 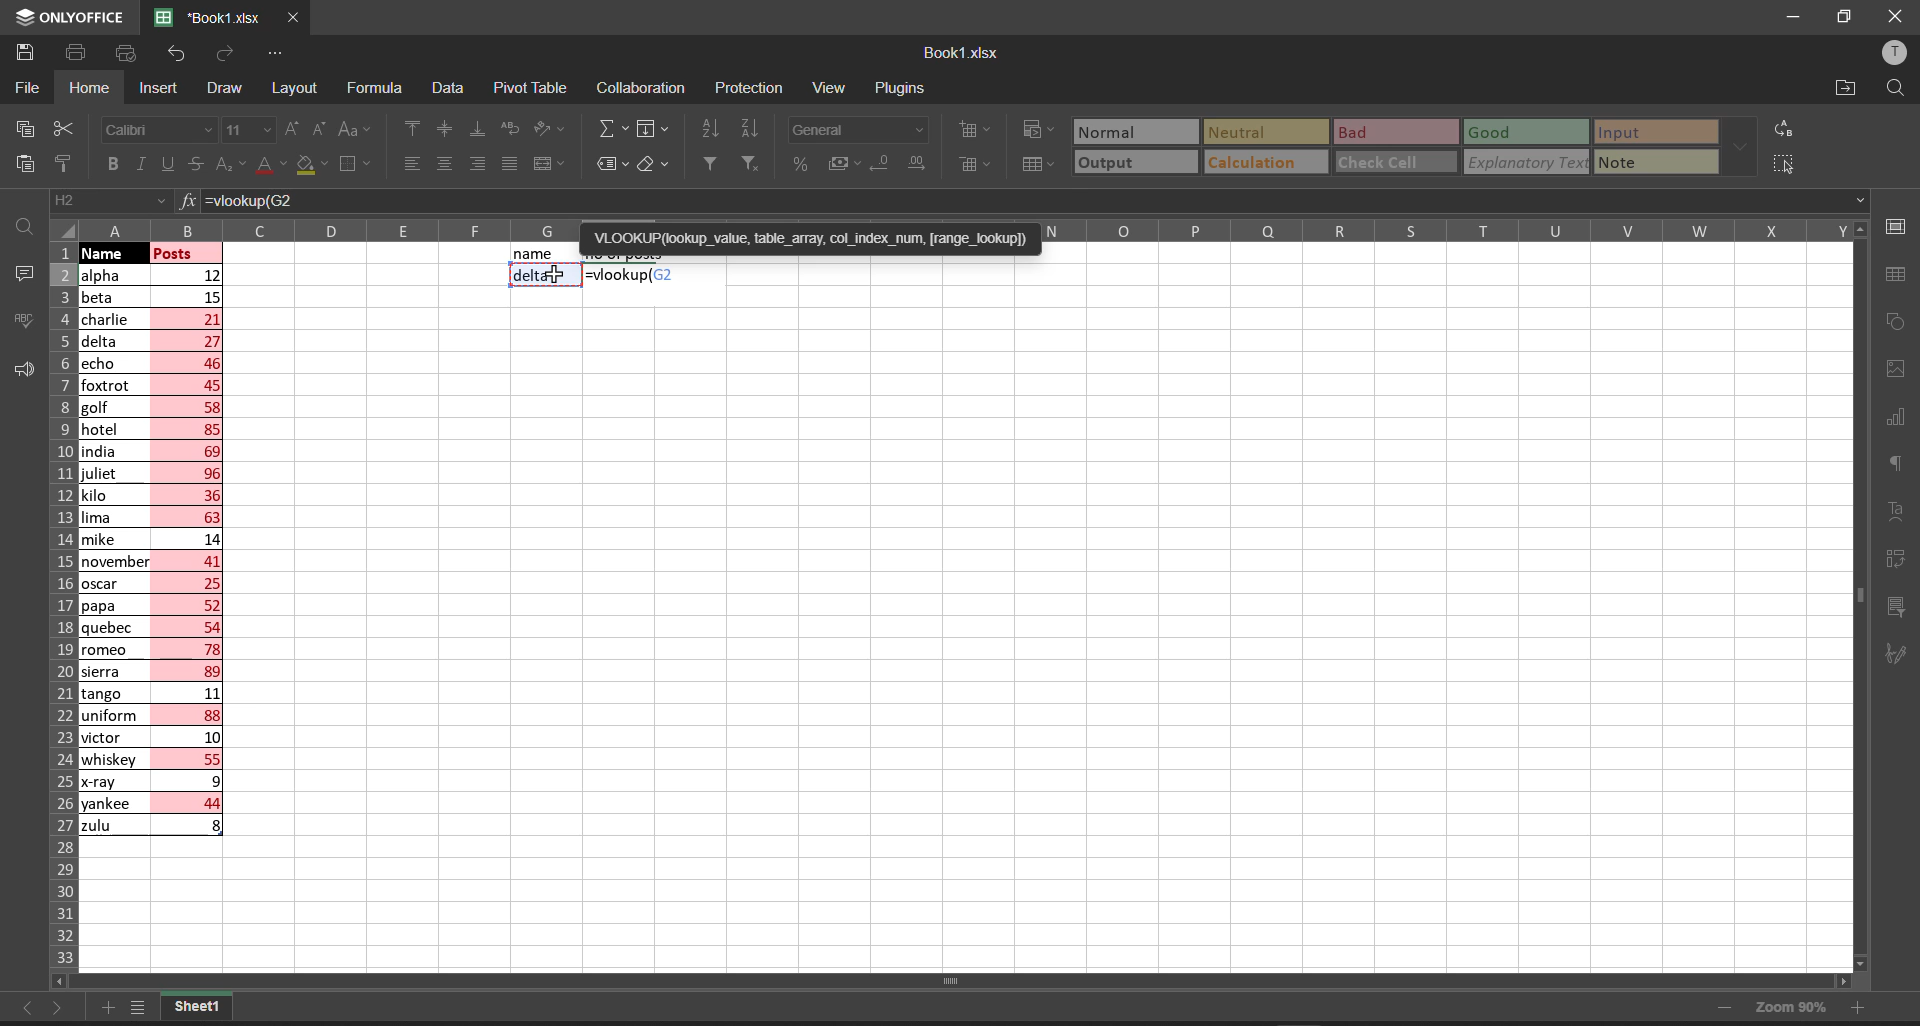 I want to click on pivot table settings, so click(x=1902, y=558).